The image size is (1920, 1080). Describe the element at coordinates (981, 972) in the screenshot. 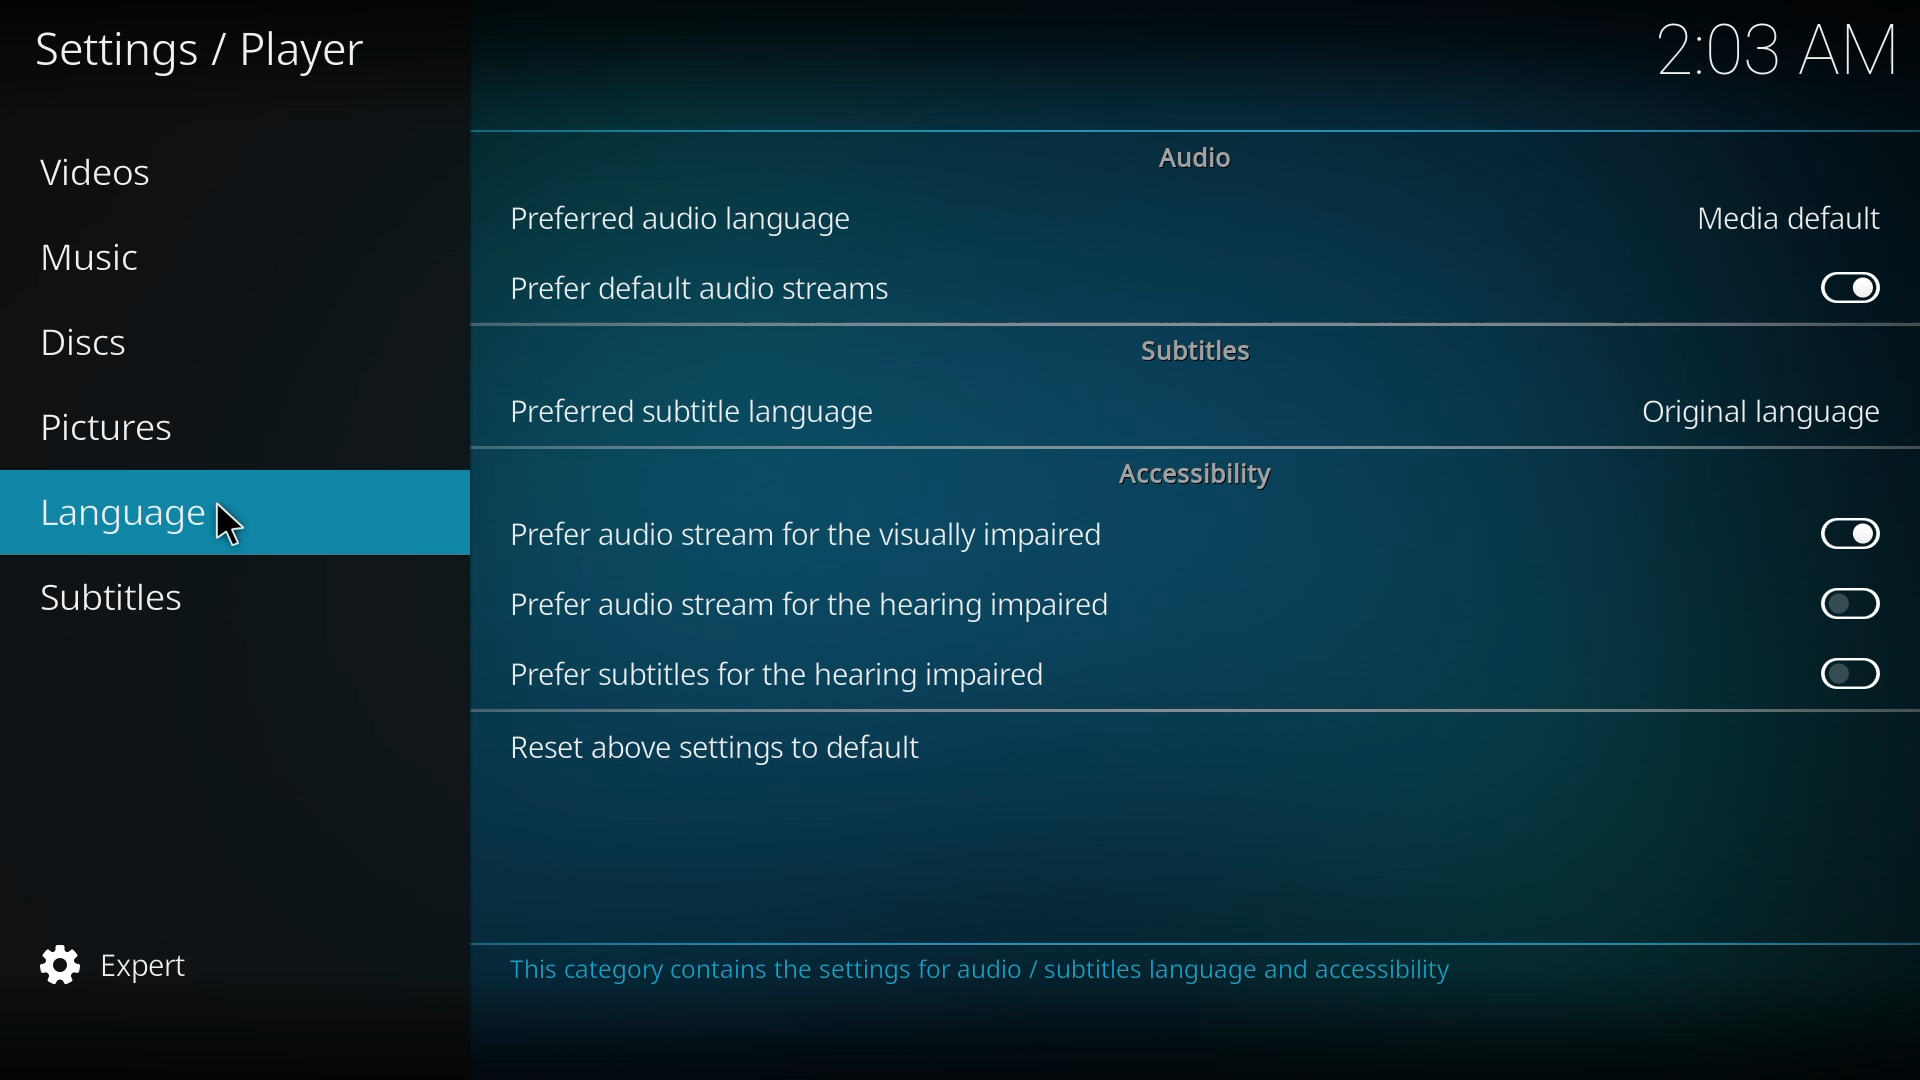

I see `info` at that location.